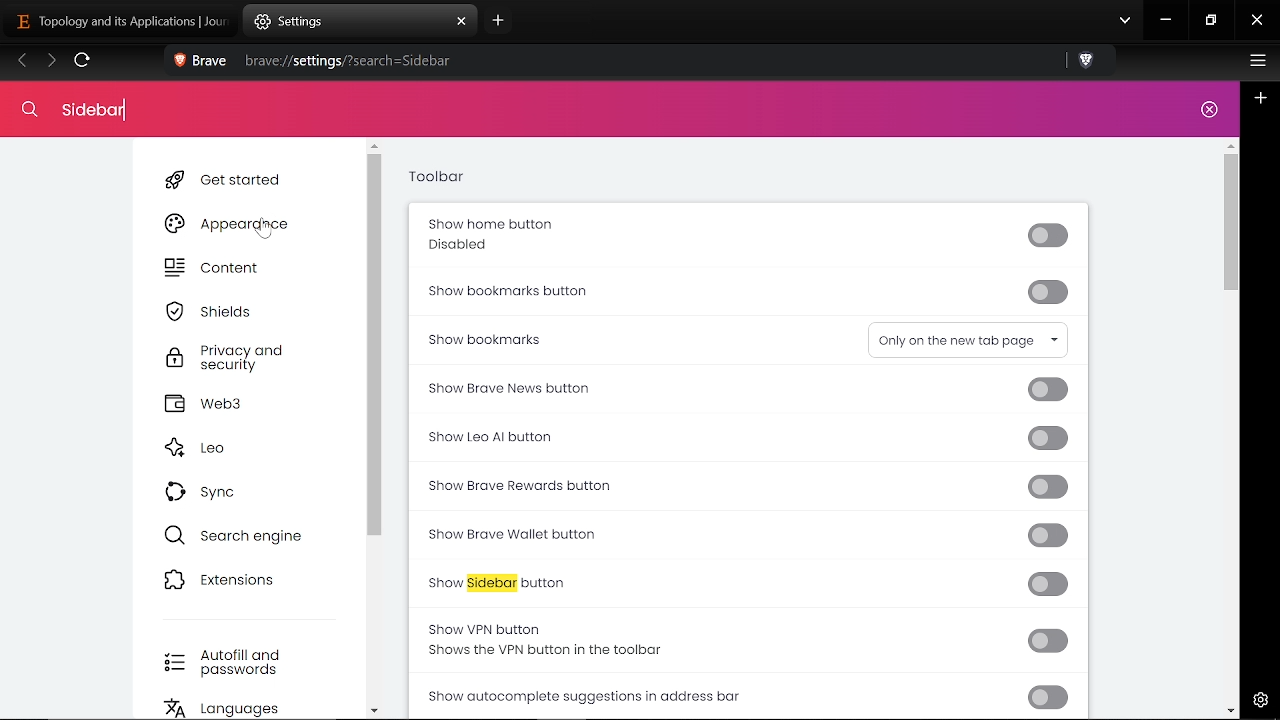 Image resolution: width=1280 pixels, height=720 pixels. Describe the element at coordinates (51, 62) in the screenshot. I see `Next page` at that location.